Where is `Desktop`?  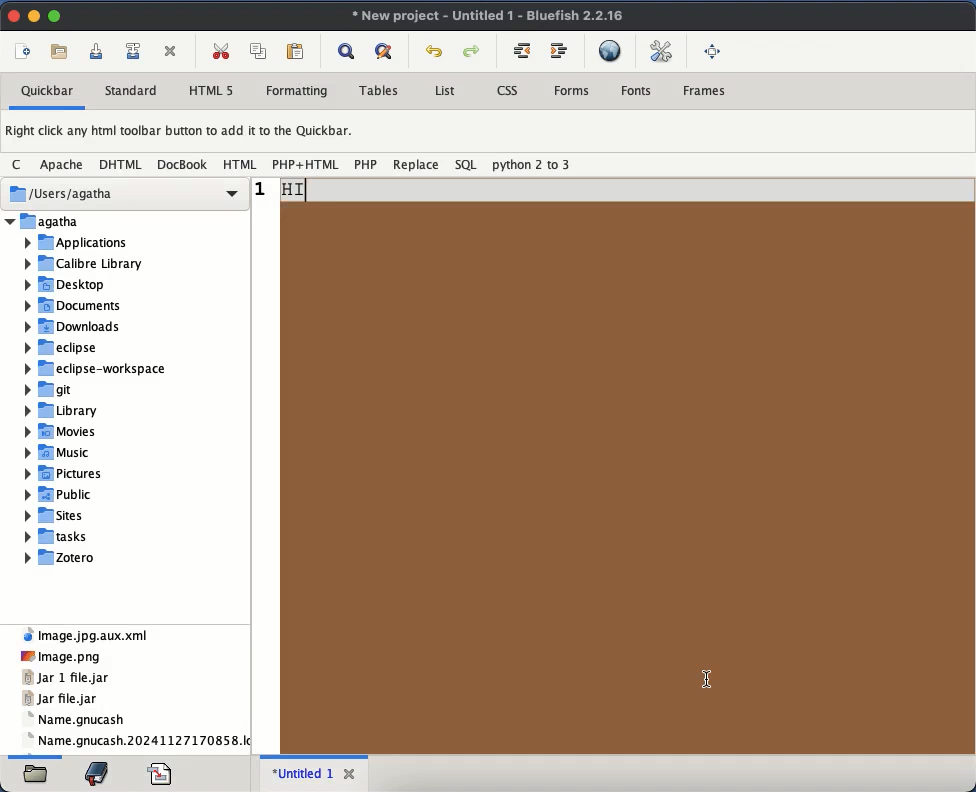 Desktop is located at coordinates (66, 286).